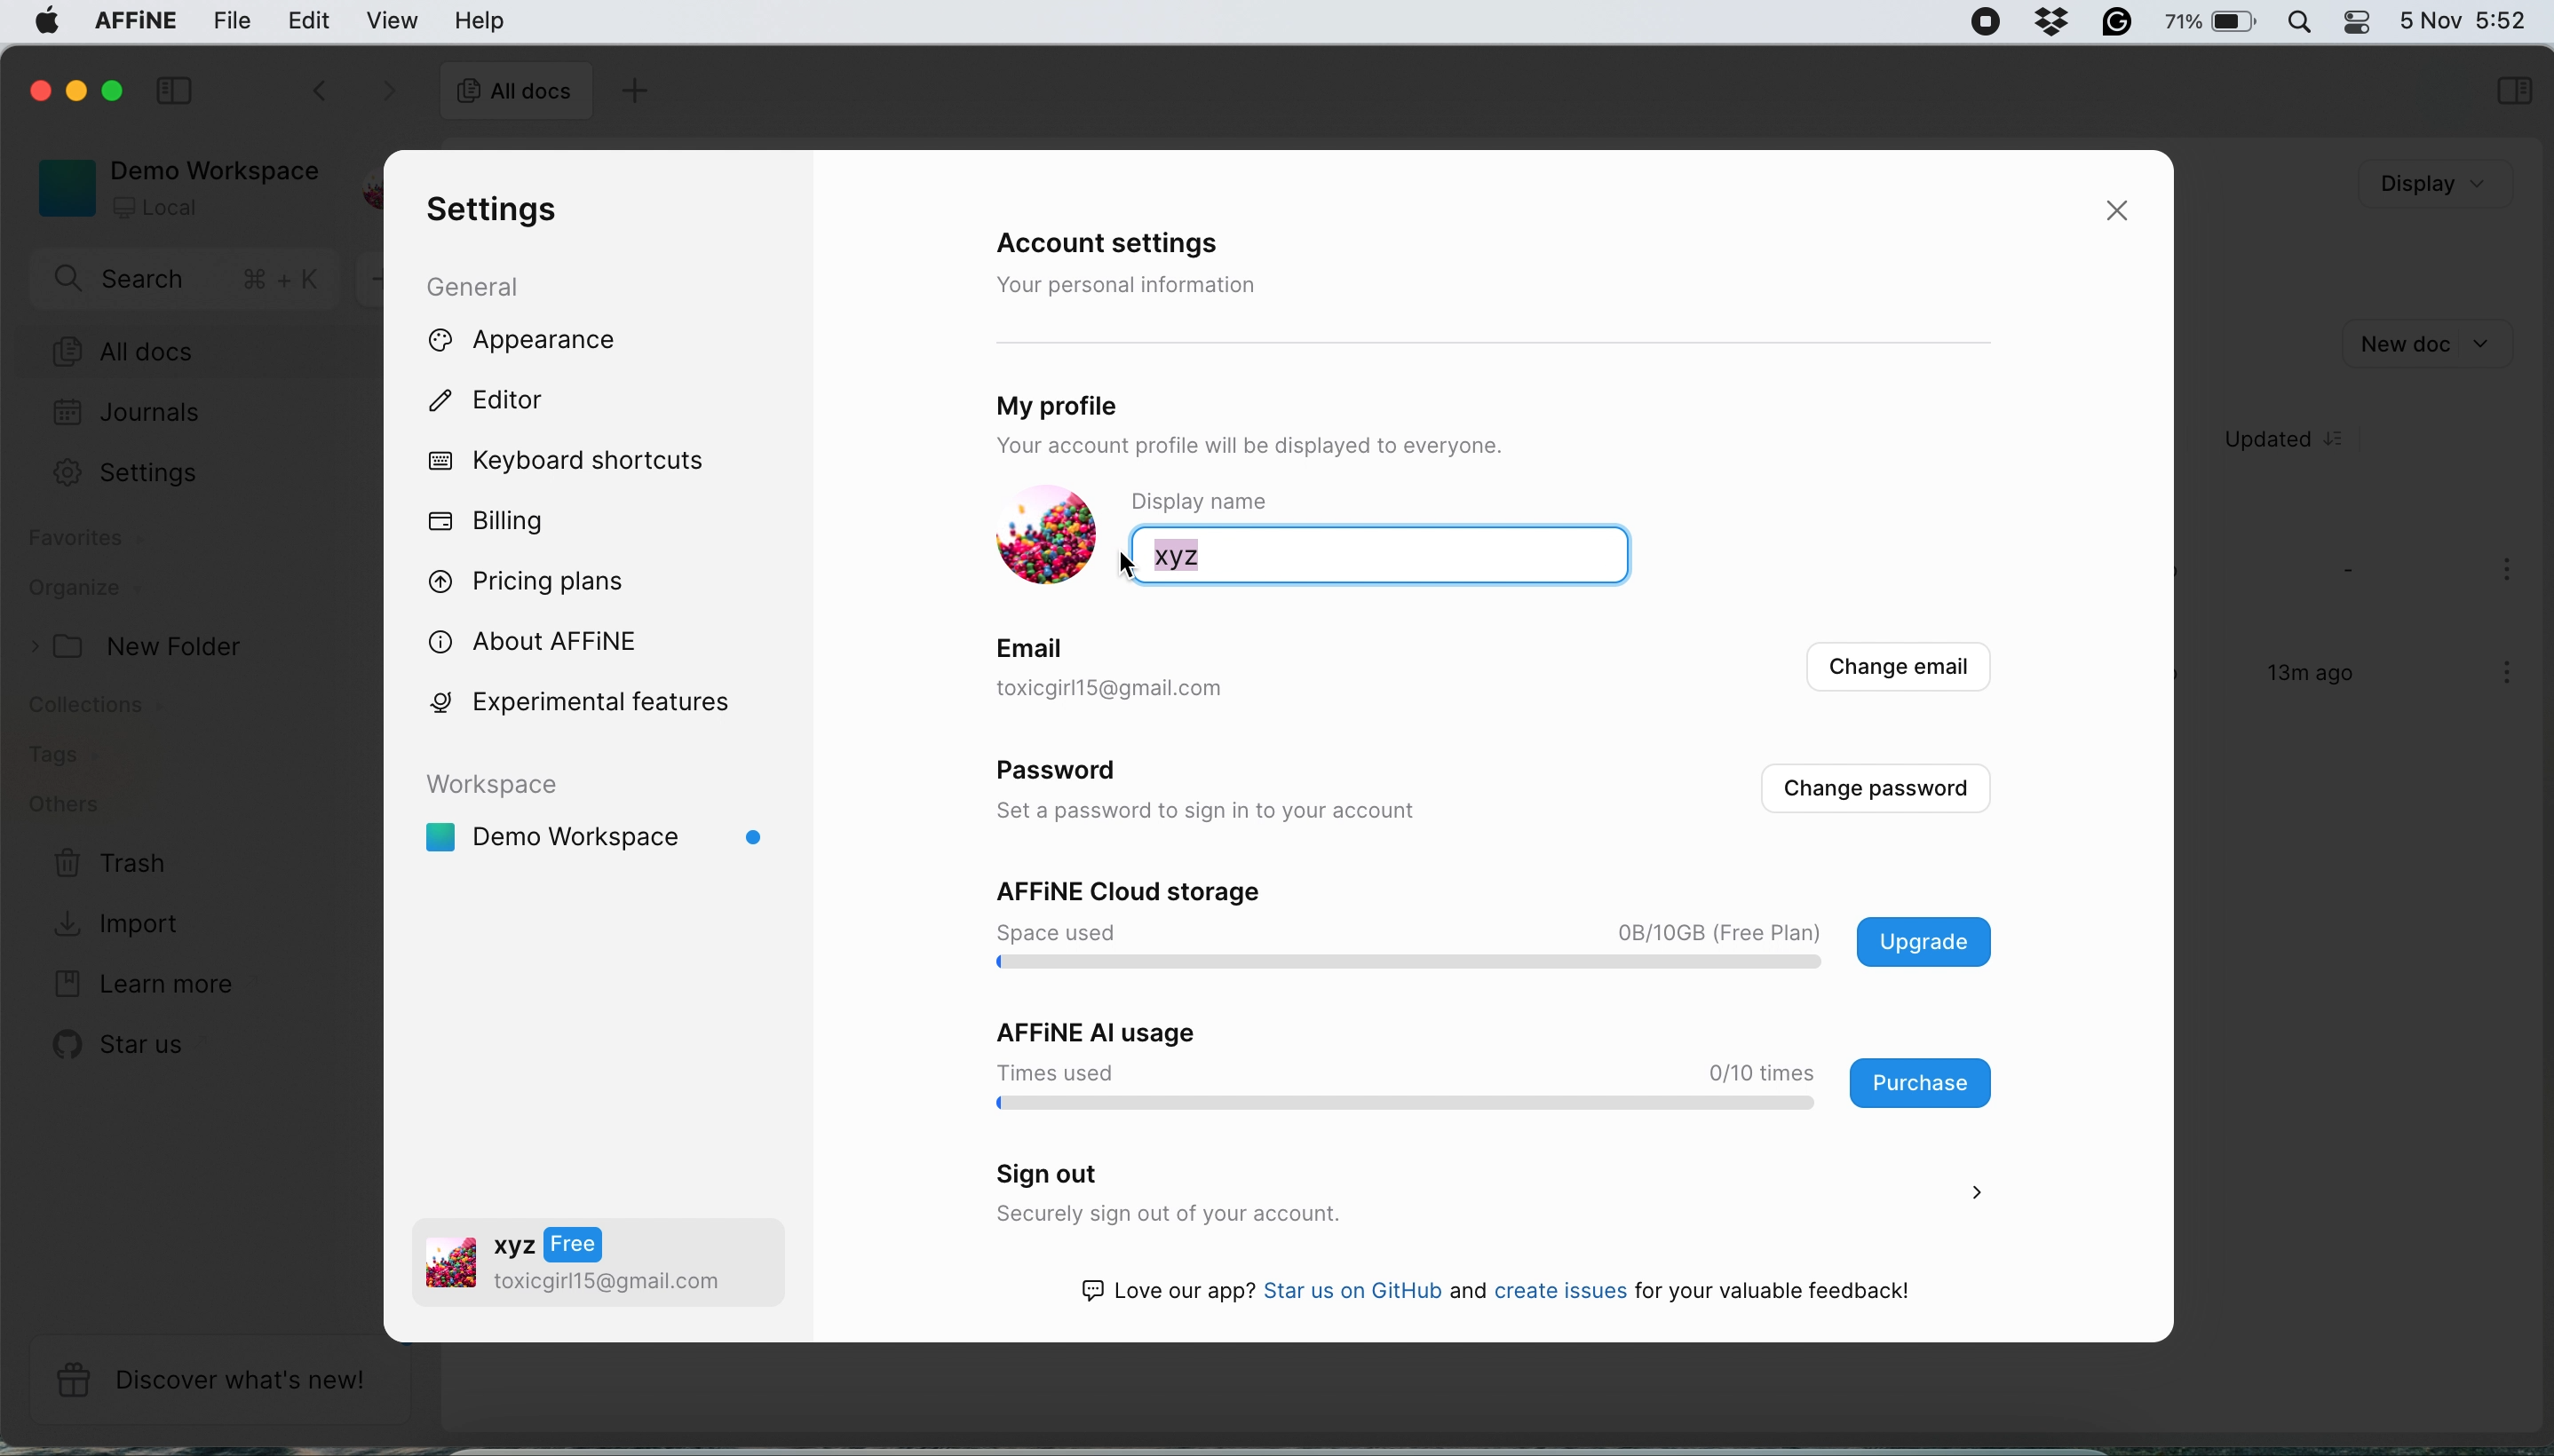 The width and height of the screenshot is (2554, 1456). I want to click on file, so click(234, 21).